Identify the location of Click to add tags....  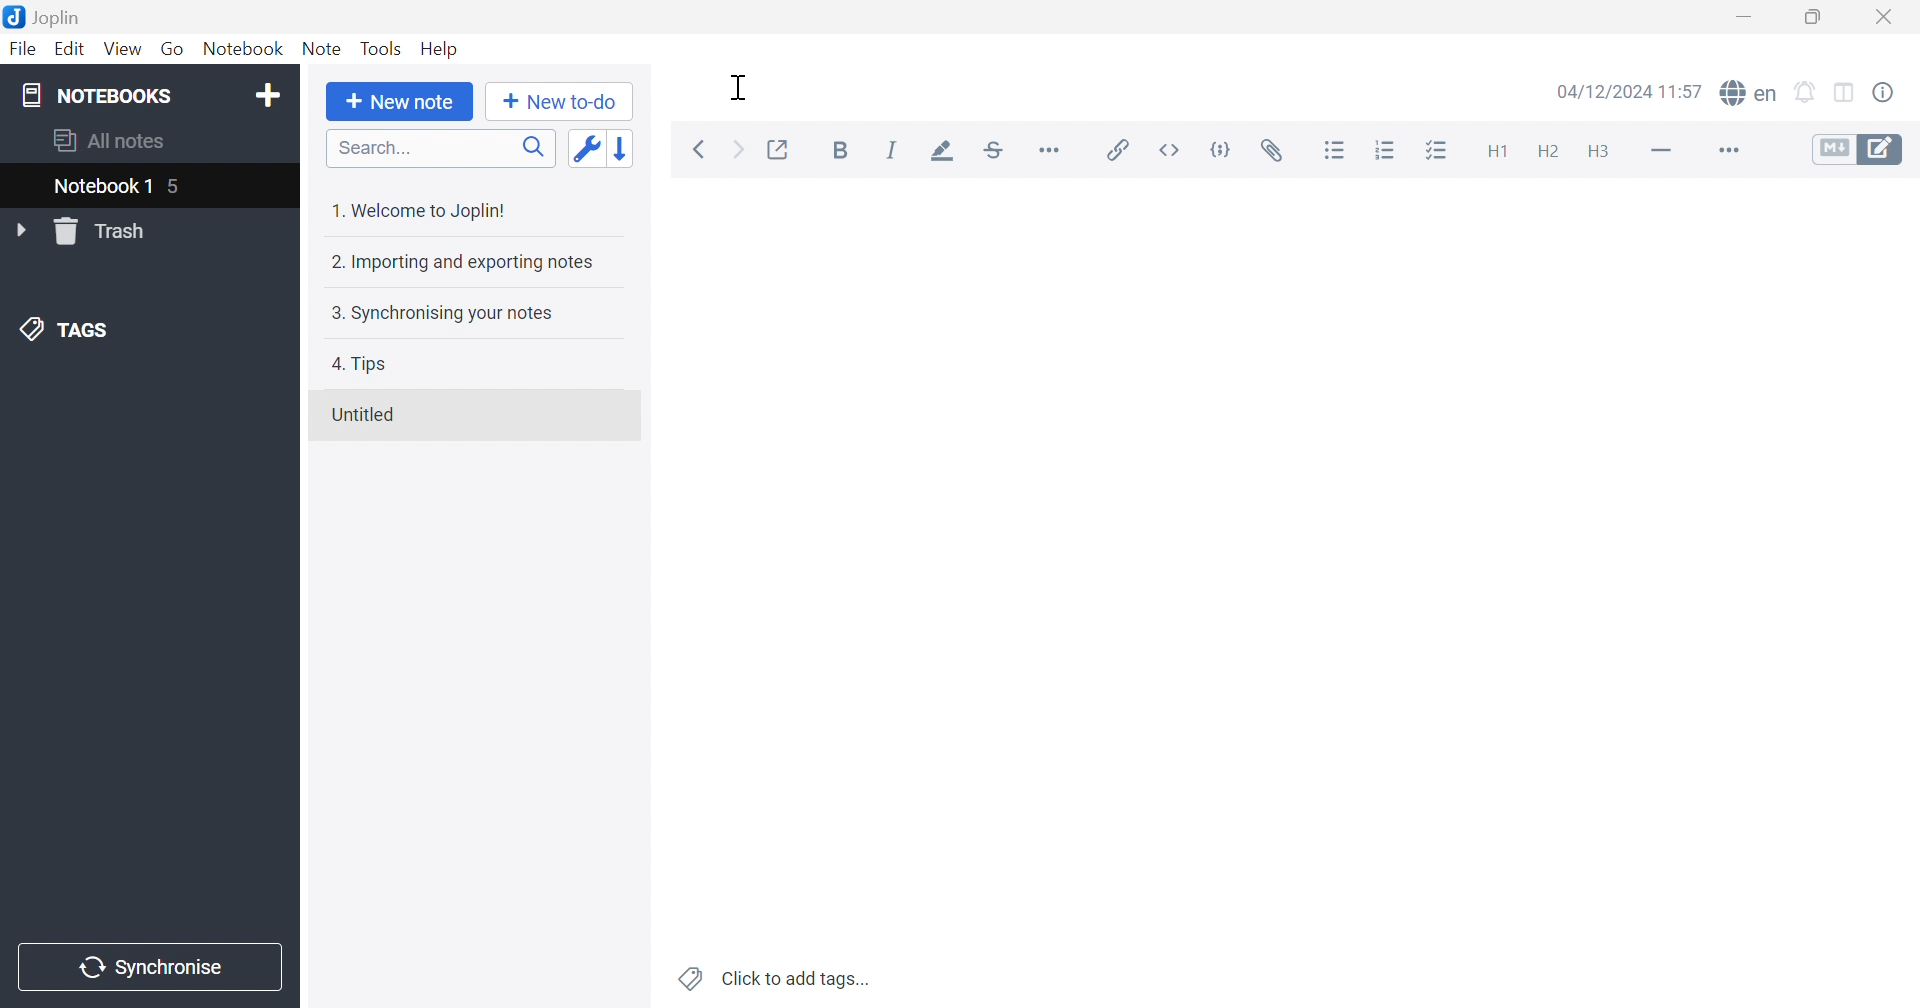
(773, 978).